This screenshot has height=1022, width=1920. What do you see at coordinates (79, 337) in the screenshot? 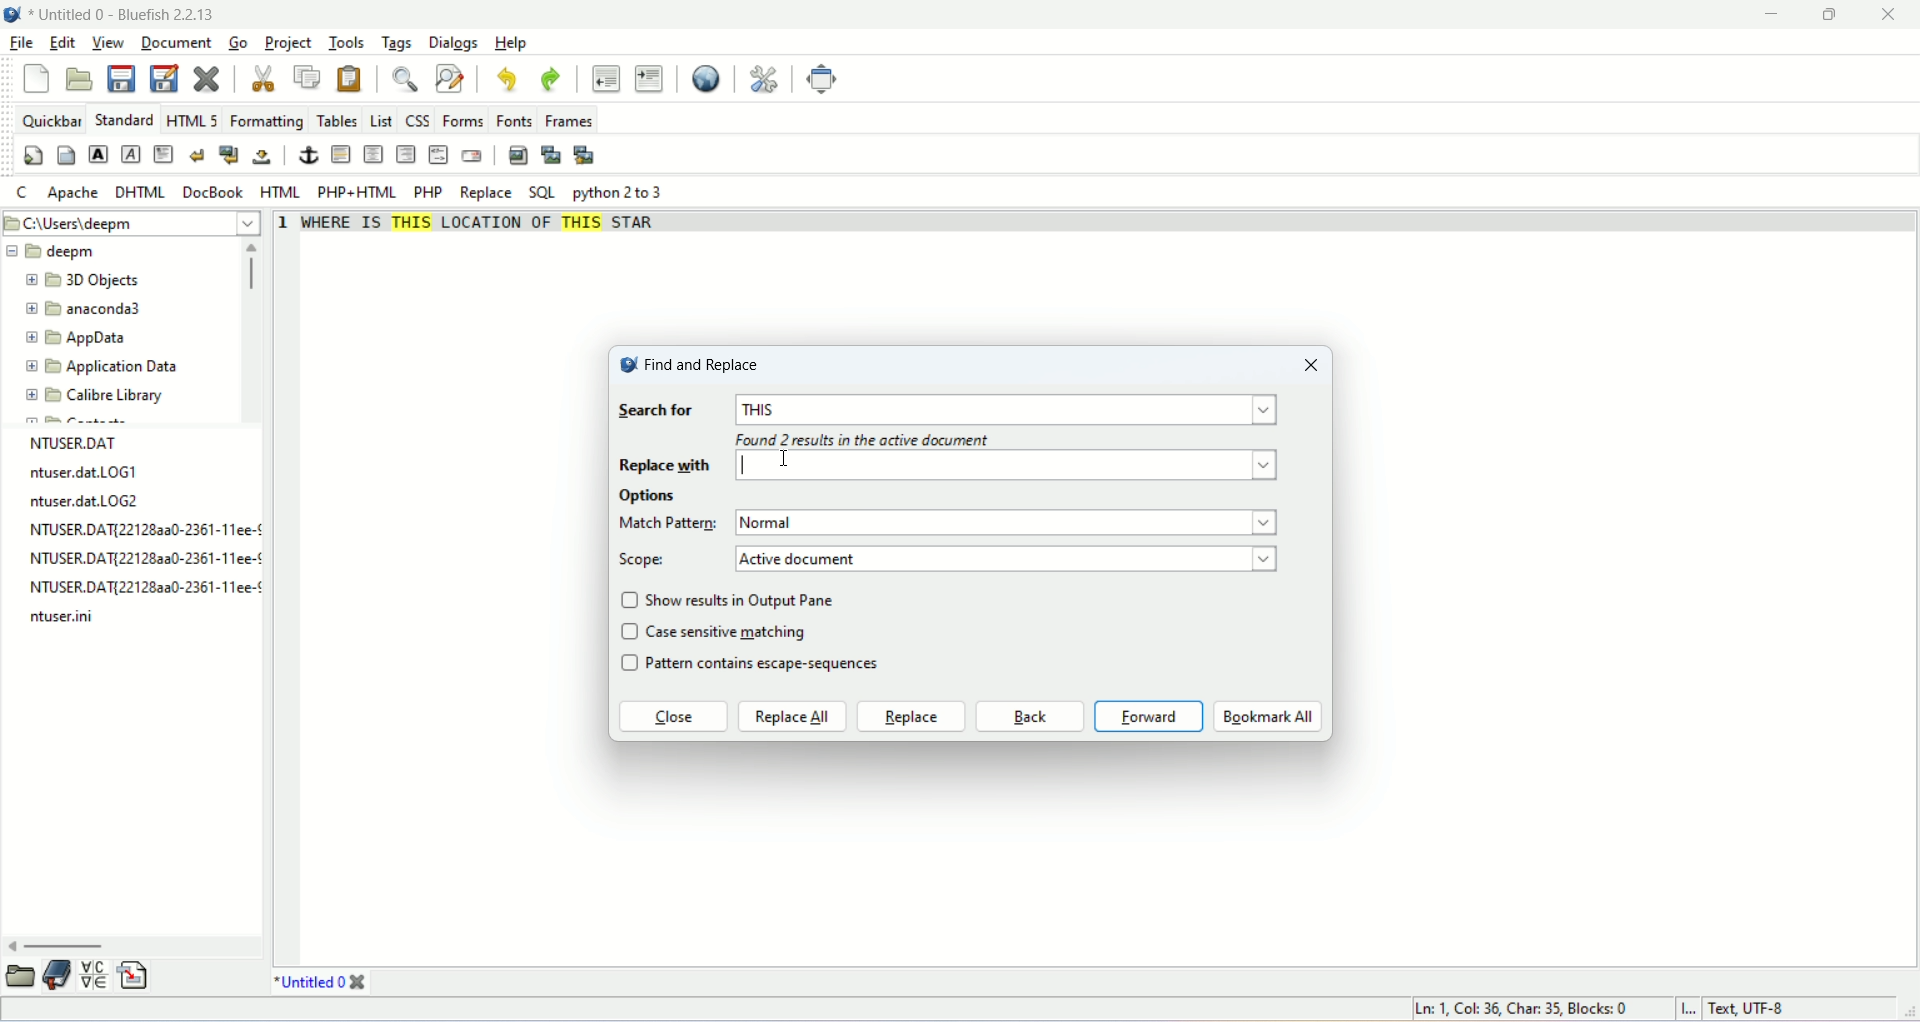
I see `AppData` at bounding box center [79, 337].